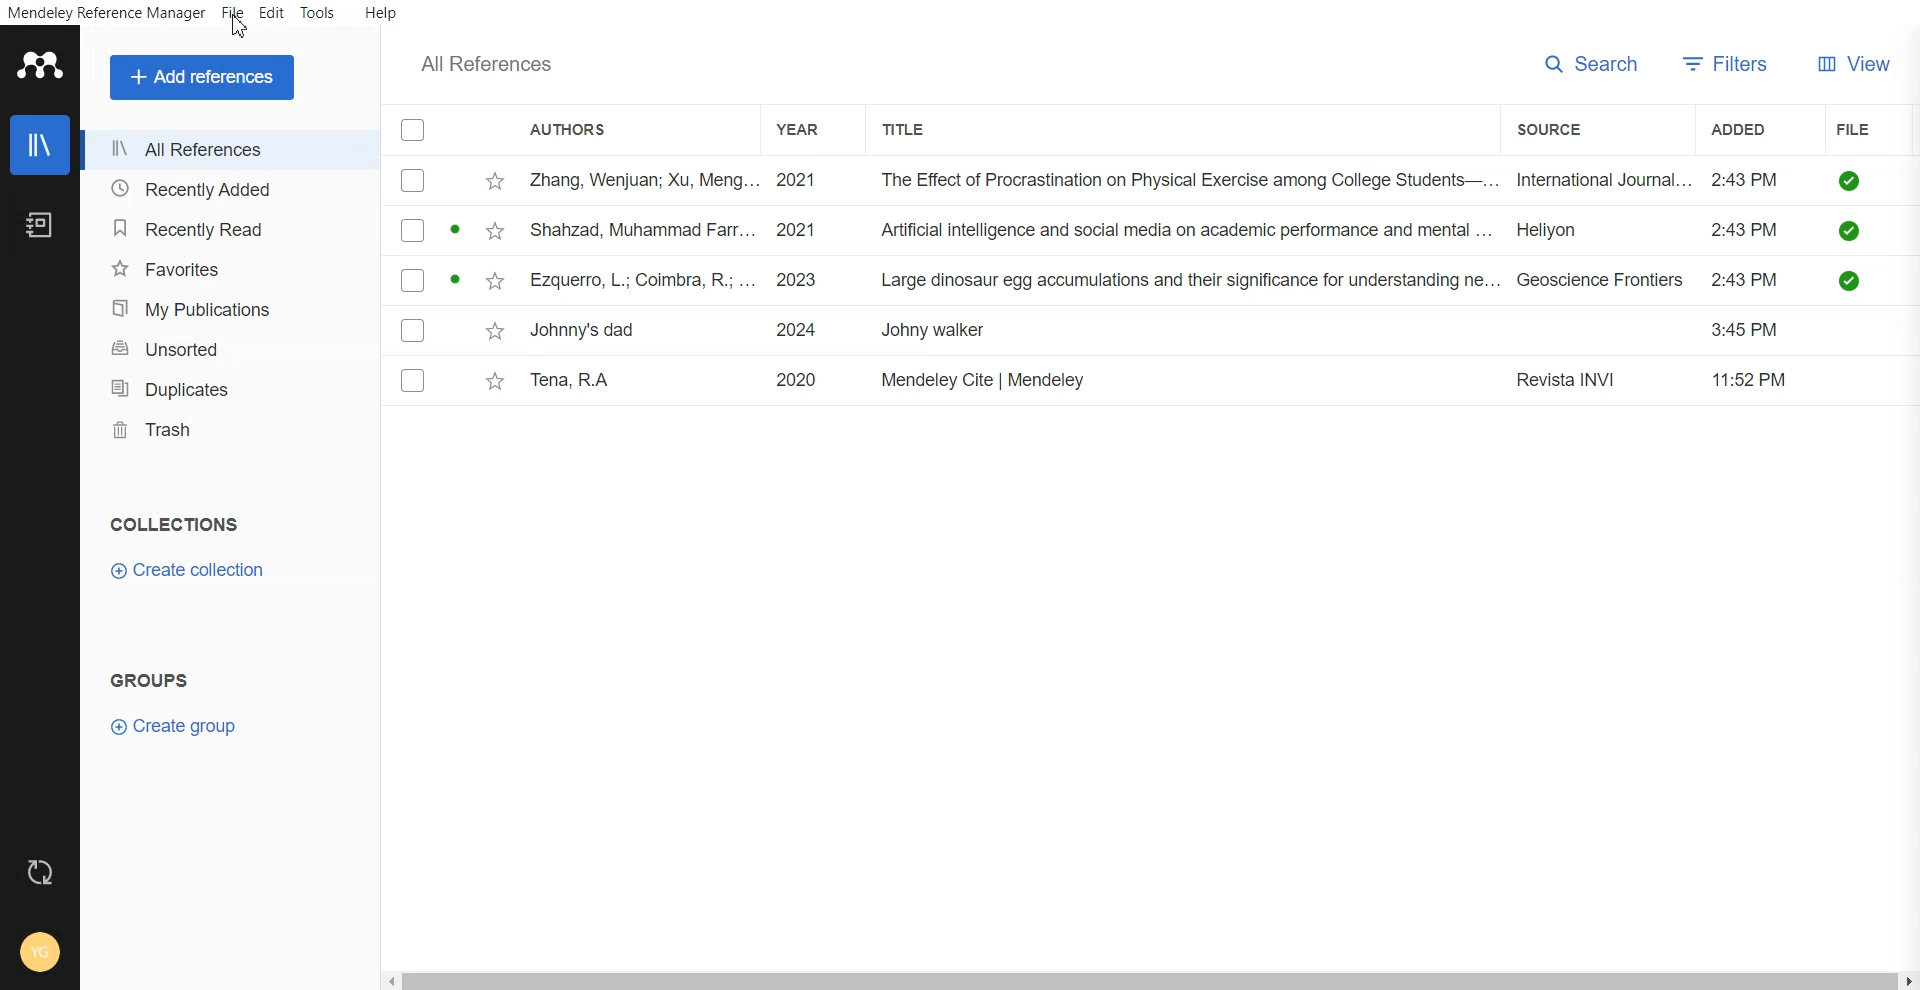  I want to click on checkbox, so click(414, 181).